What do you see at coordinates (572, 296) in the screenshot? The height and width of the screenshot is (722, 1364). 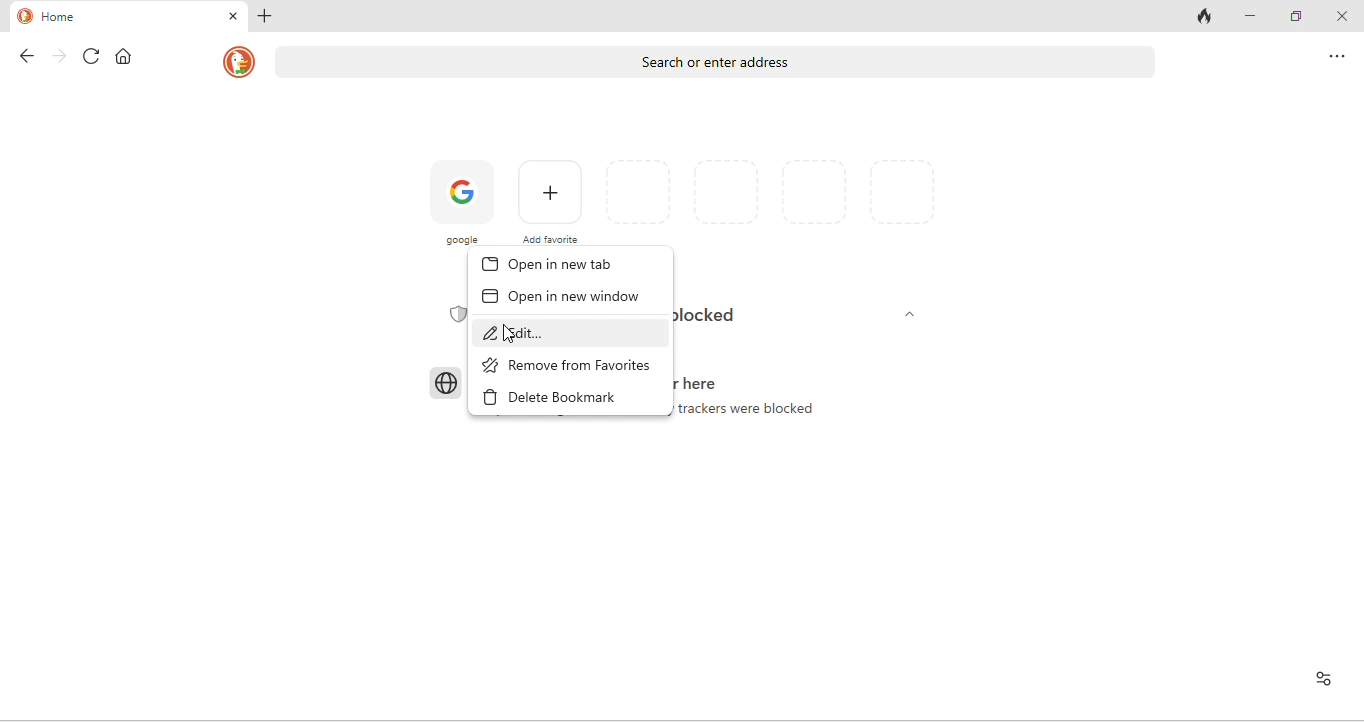 I see `open in new window` at bounding box center [572, 296].